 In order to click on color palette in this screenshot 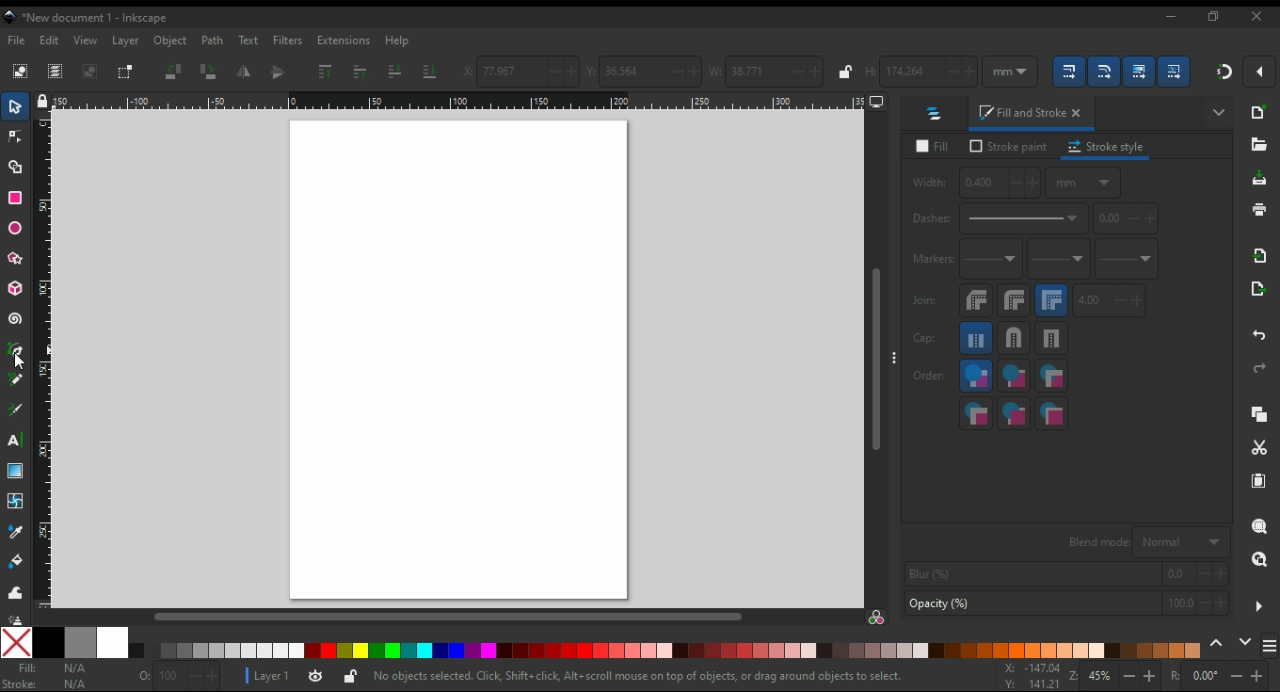, I will do `click(662, 649)`.